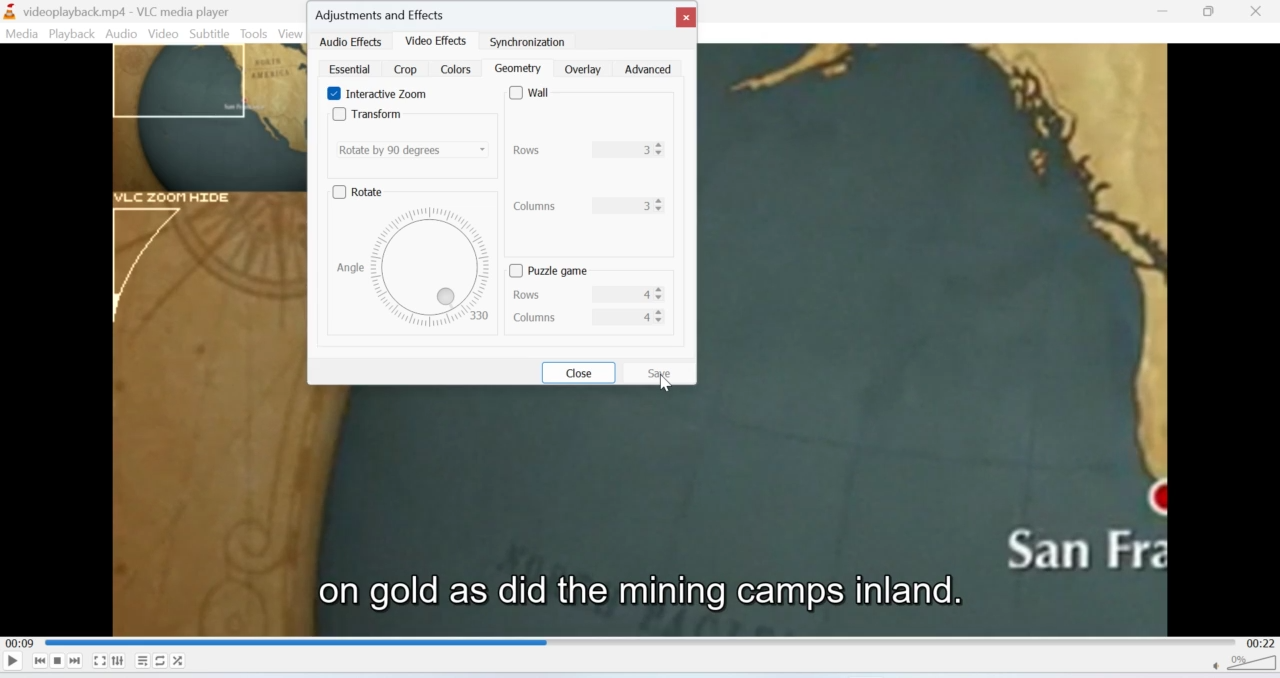  I want to click on rows     4, so click(585, 294).